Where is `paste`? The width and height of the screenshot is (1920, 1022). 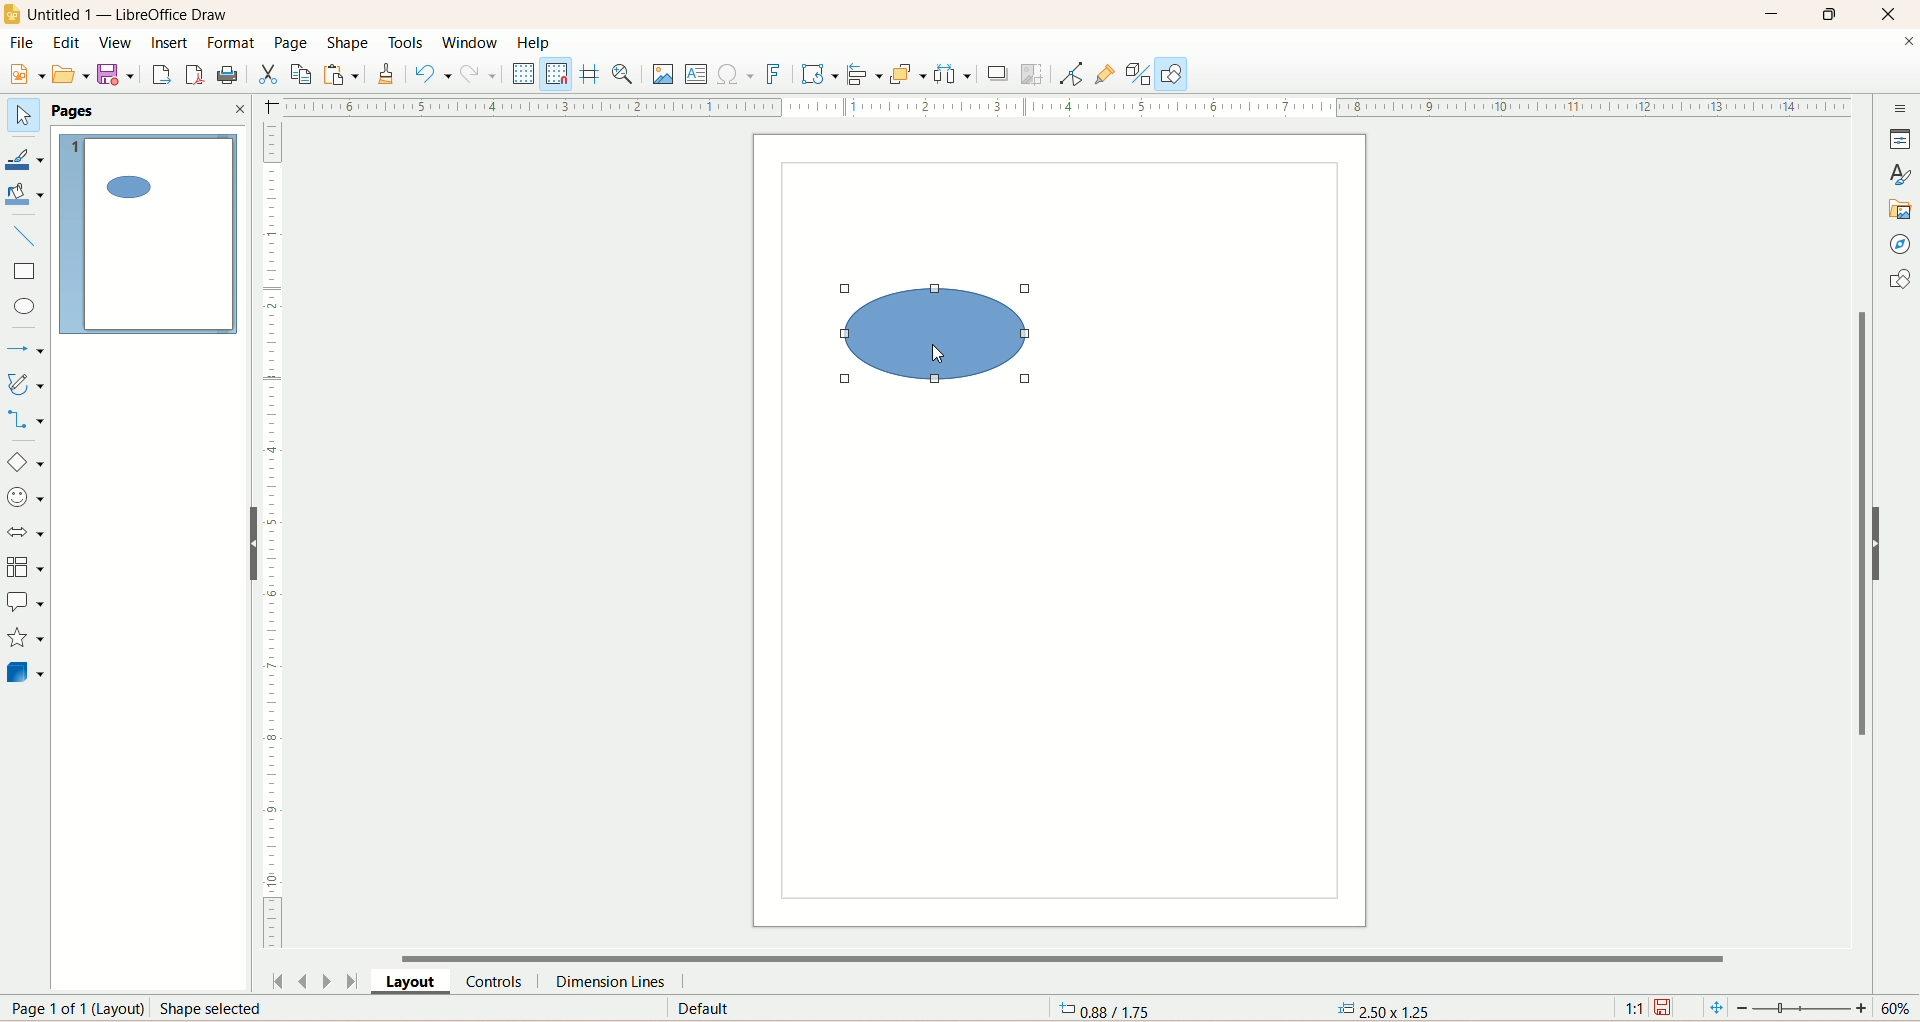 paste is located at coordinates (340, 74).